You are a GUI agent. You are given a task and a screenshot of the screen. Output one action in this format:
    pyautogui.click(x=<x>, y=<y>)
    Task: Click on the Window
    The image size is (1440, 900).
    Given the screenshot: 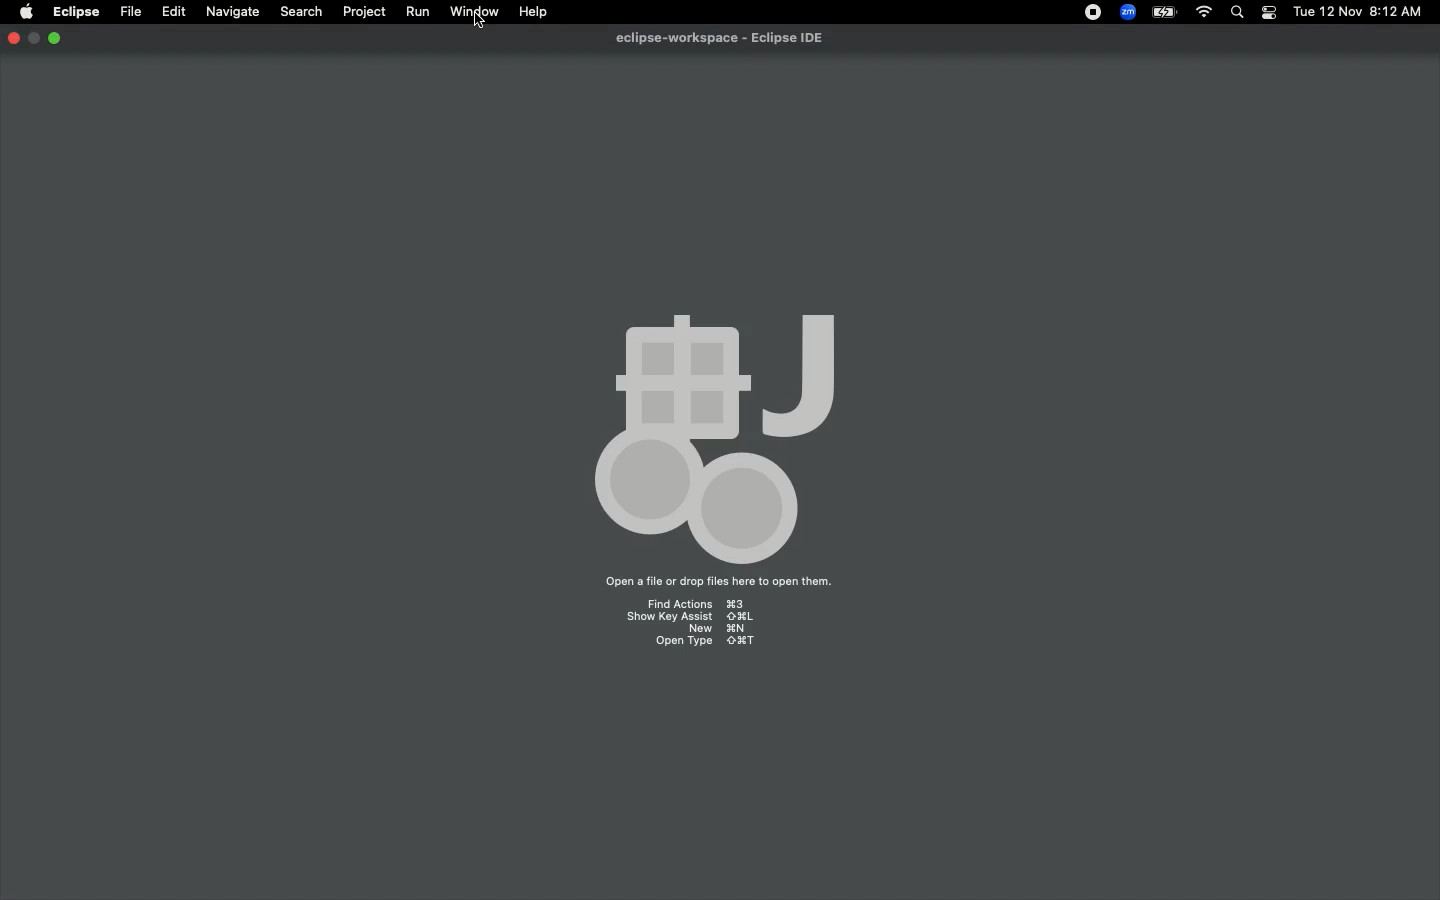 What is the action you would take?
    pyautogui.click(x=471, y=12)
    